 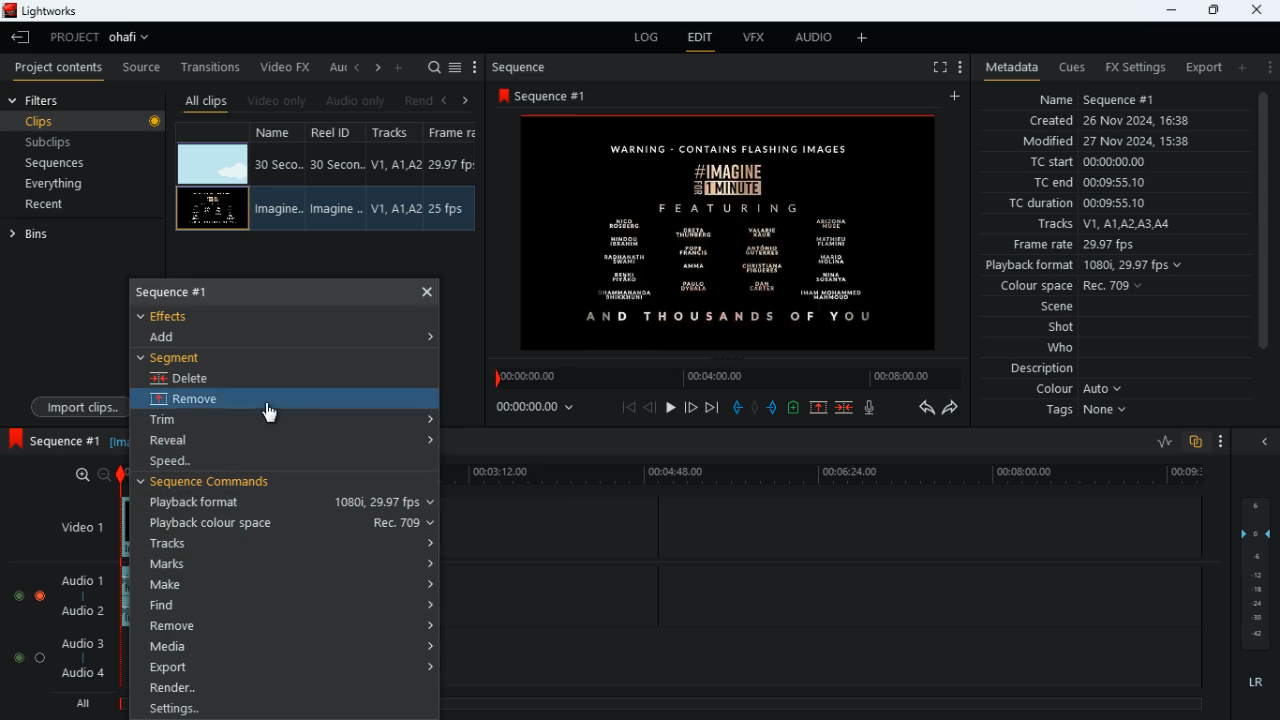 What do you see at coordinates (290, 545) in the screenshot?
I see `tracks` at bounding box center [290, 545].